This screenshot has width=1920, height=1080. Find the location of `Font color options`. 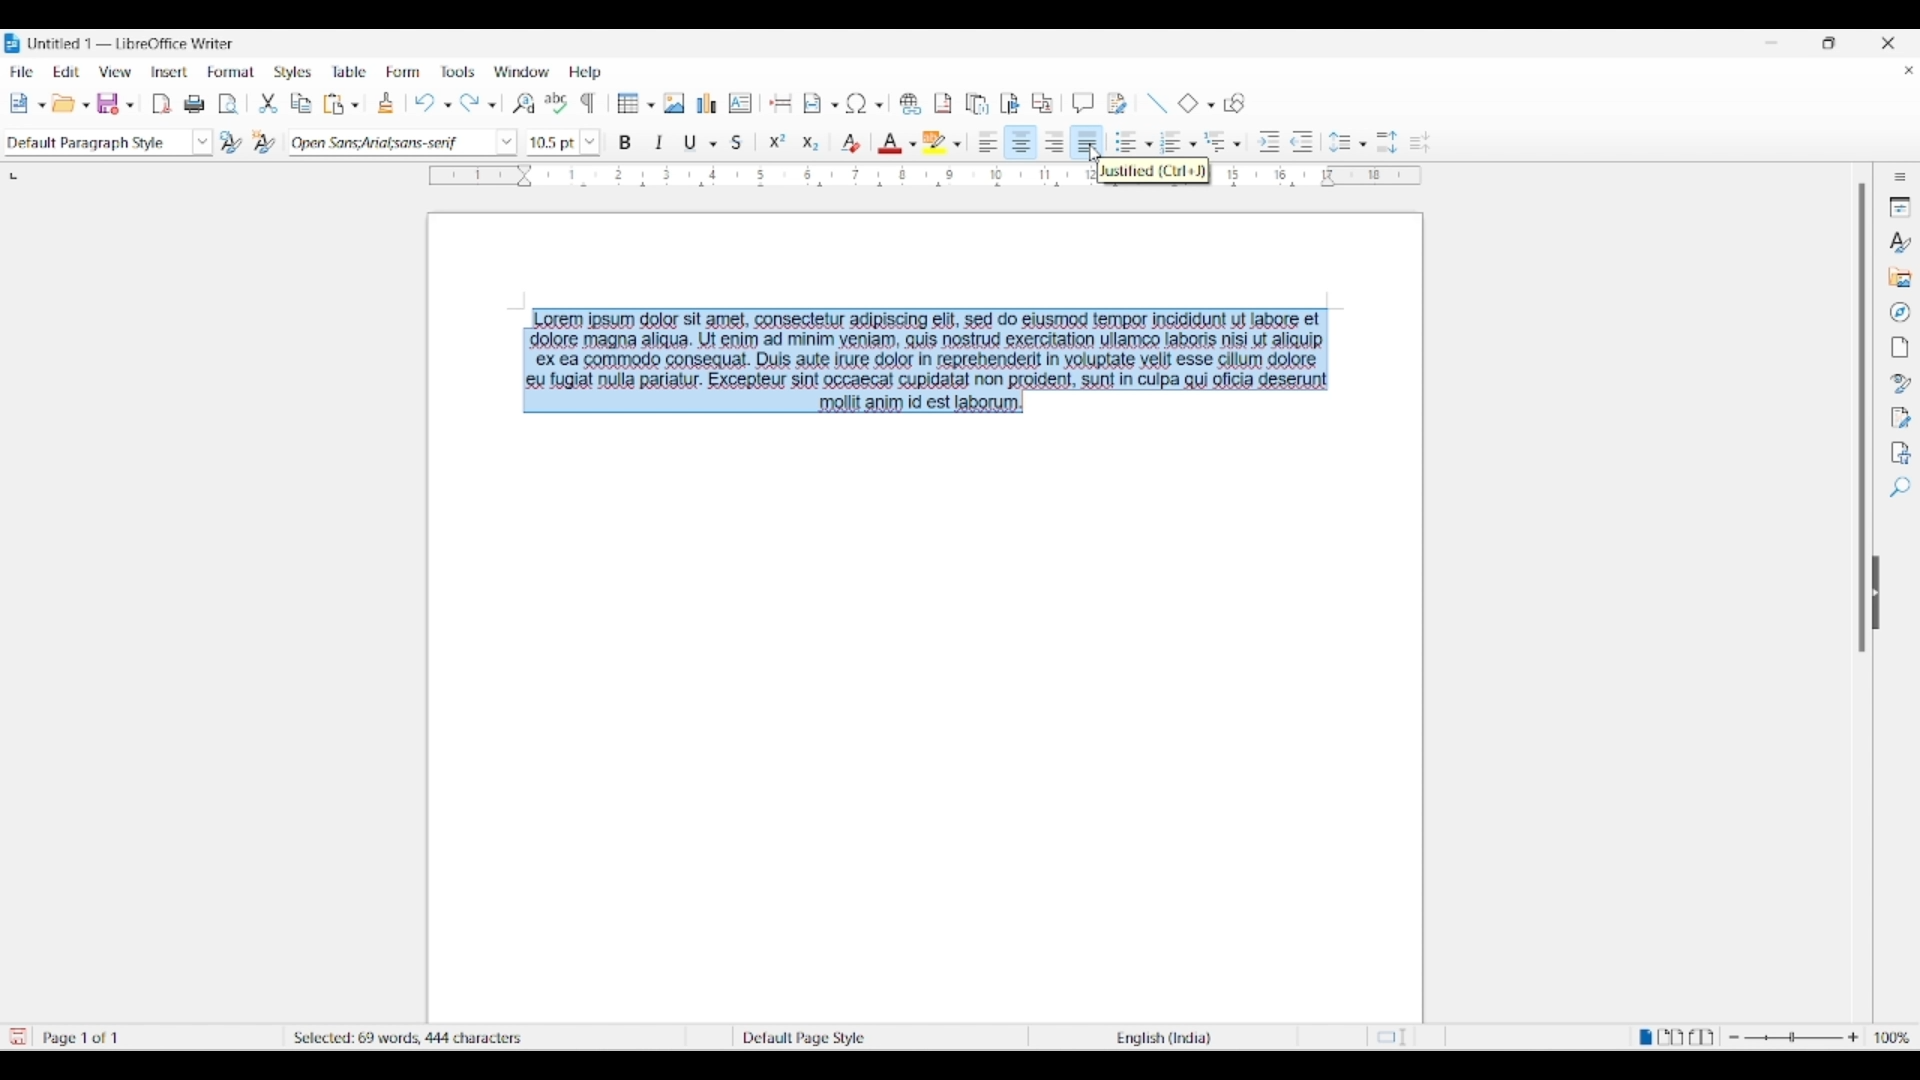

Font color options is located at coordinates (912, 144).